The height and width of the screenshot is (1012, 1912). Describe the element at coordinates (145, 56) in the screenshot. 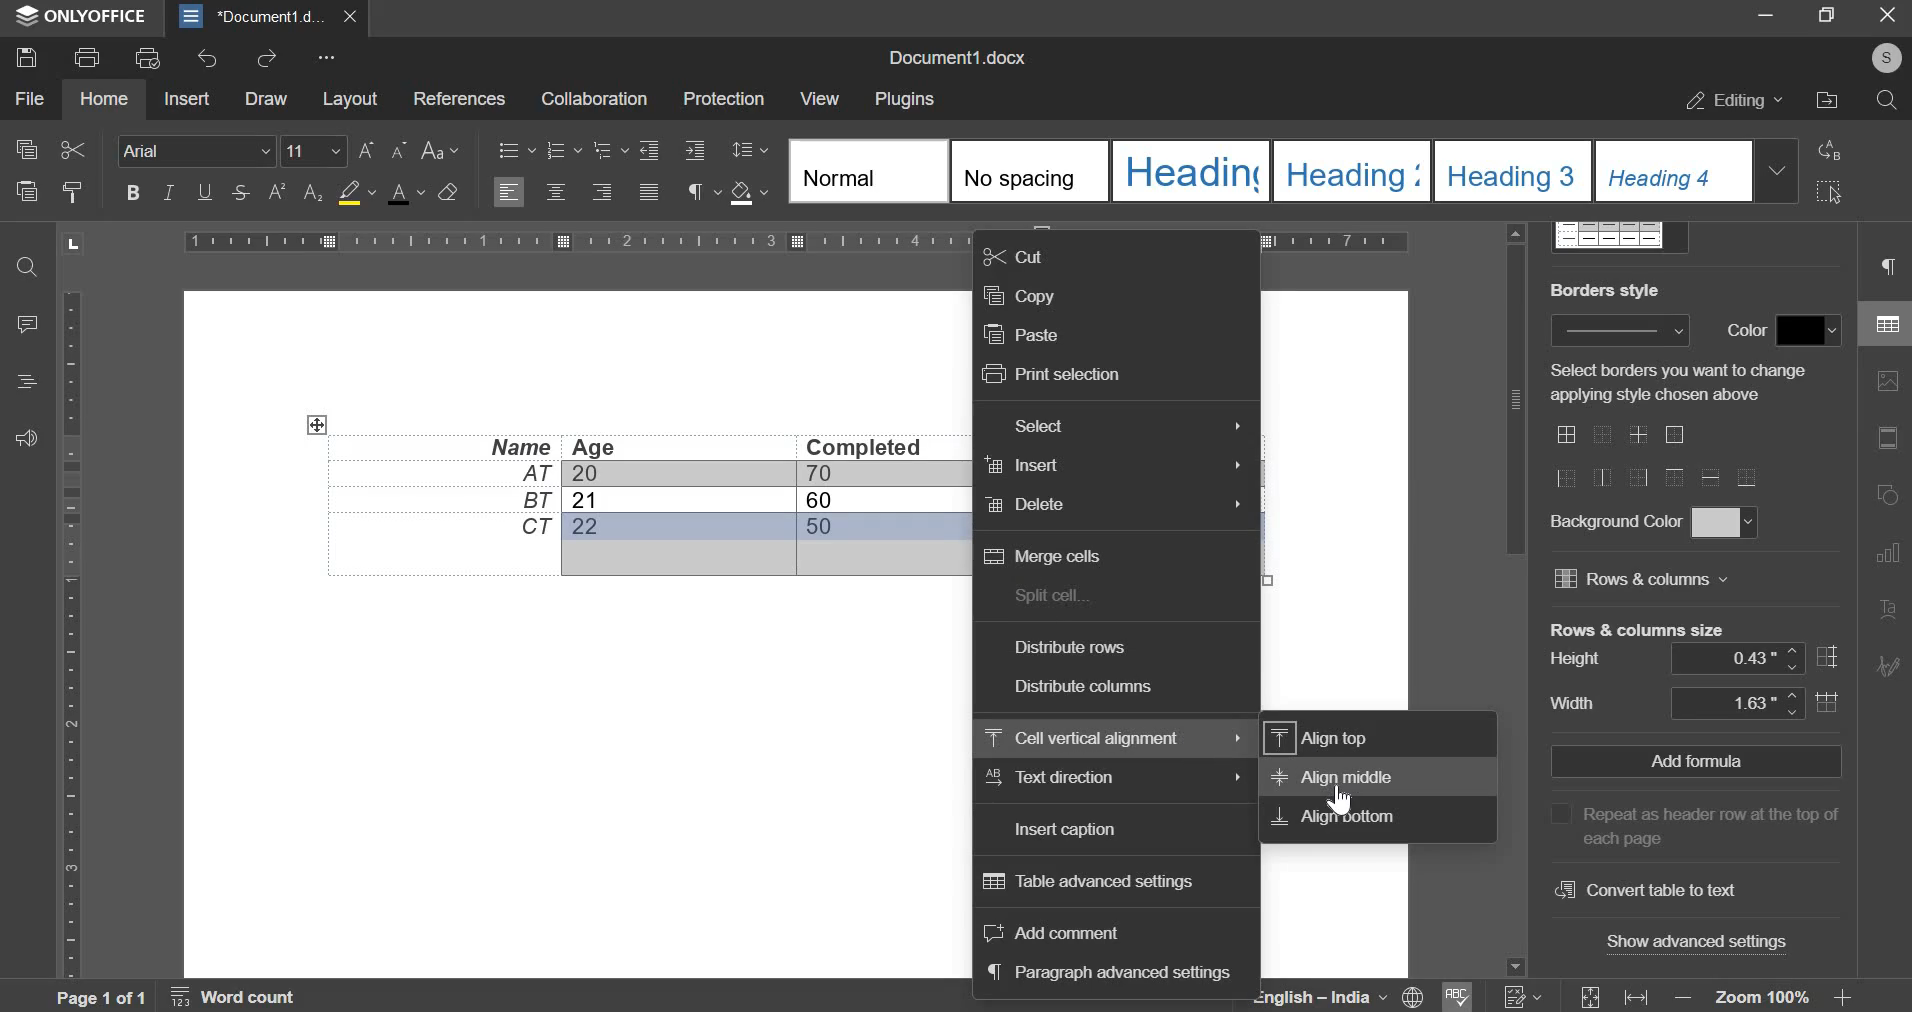

I see `print preview` at that location.